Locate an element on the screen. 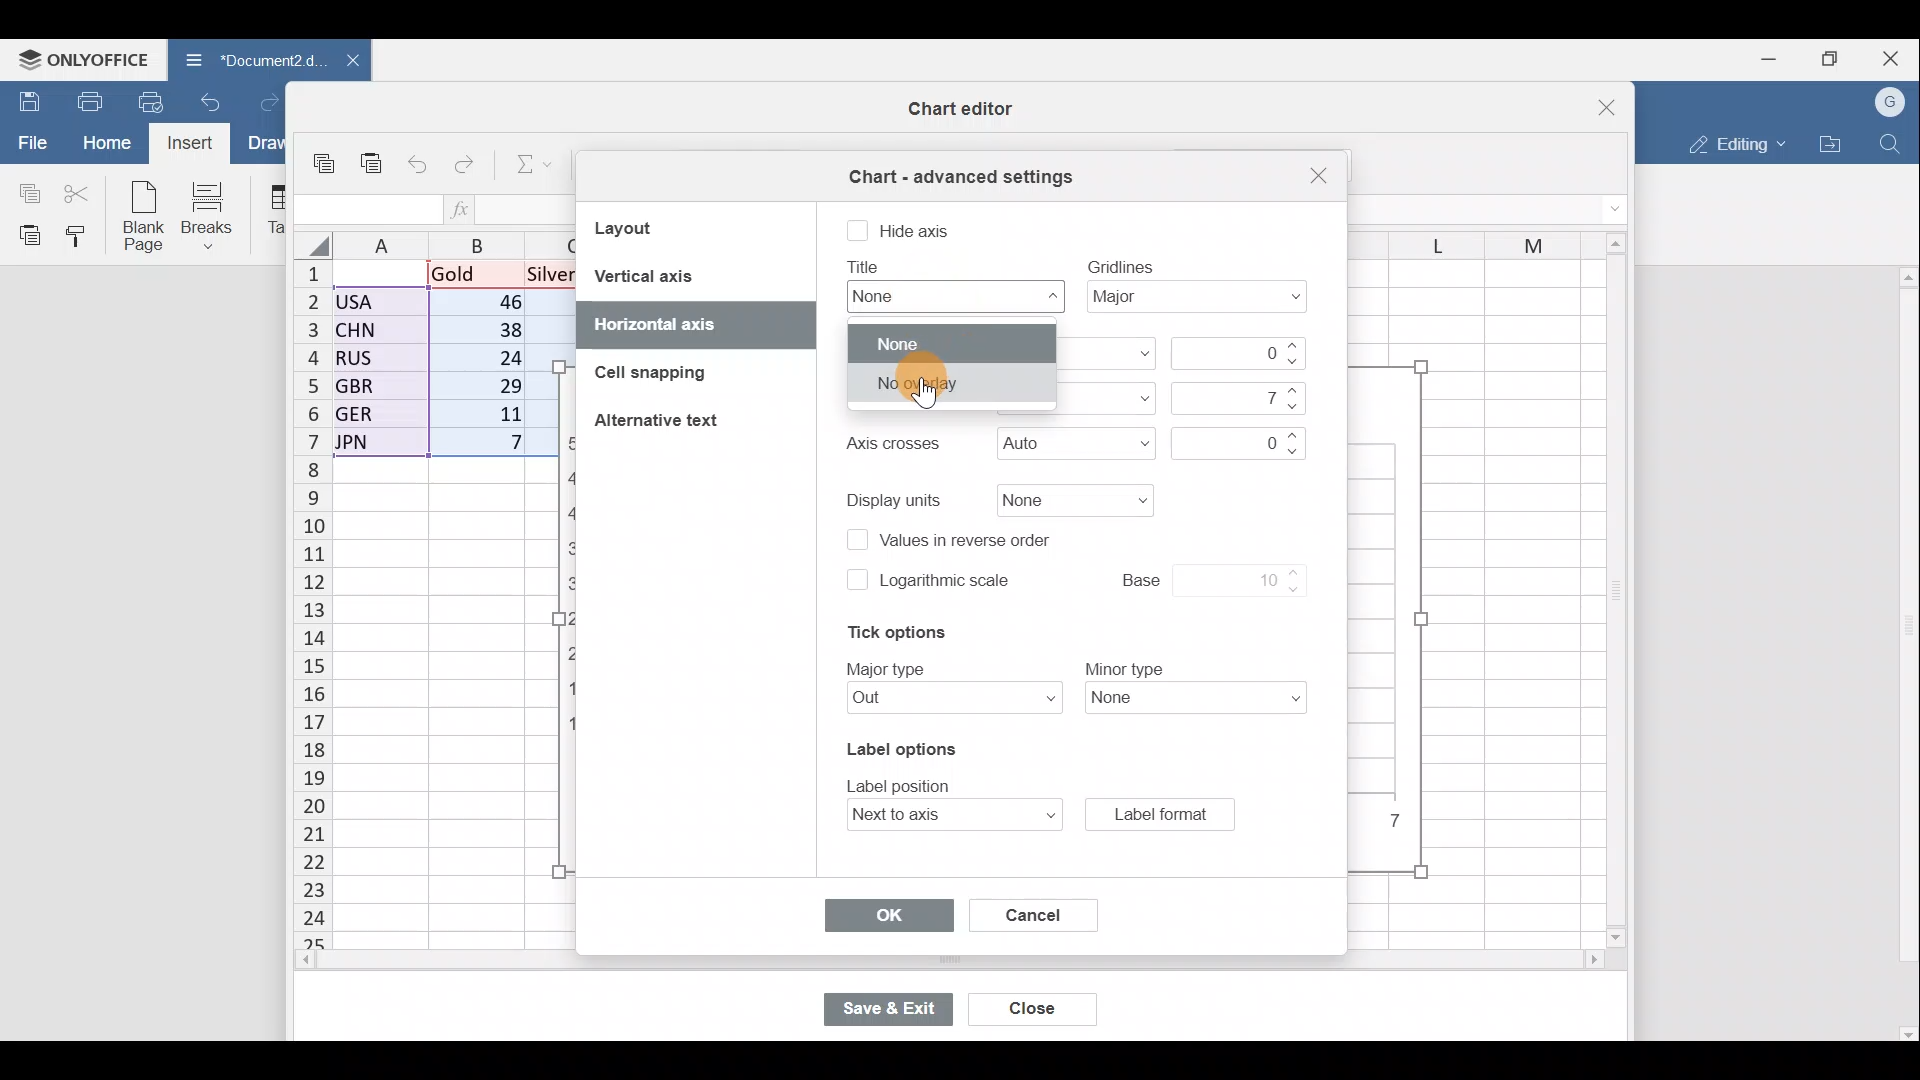 Image resolution: width=1920 pixels, height=1080 pixels. Save & exit is located at coordinates (884, 1009).